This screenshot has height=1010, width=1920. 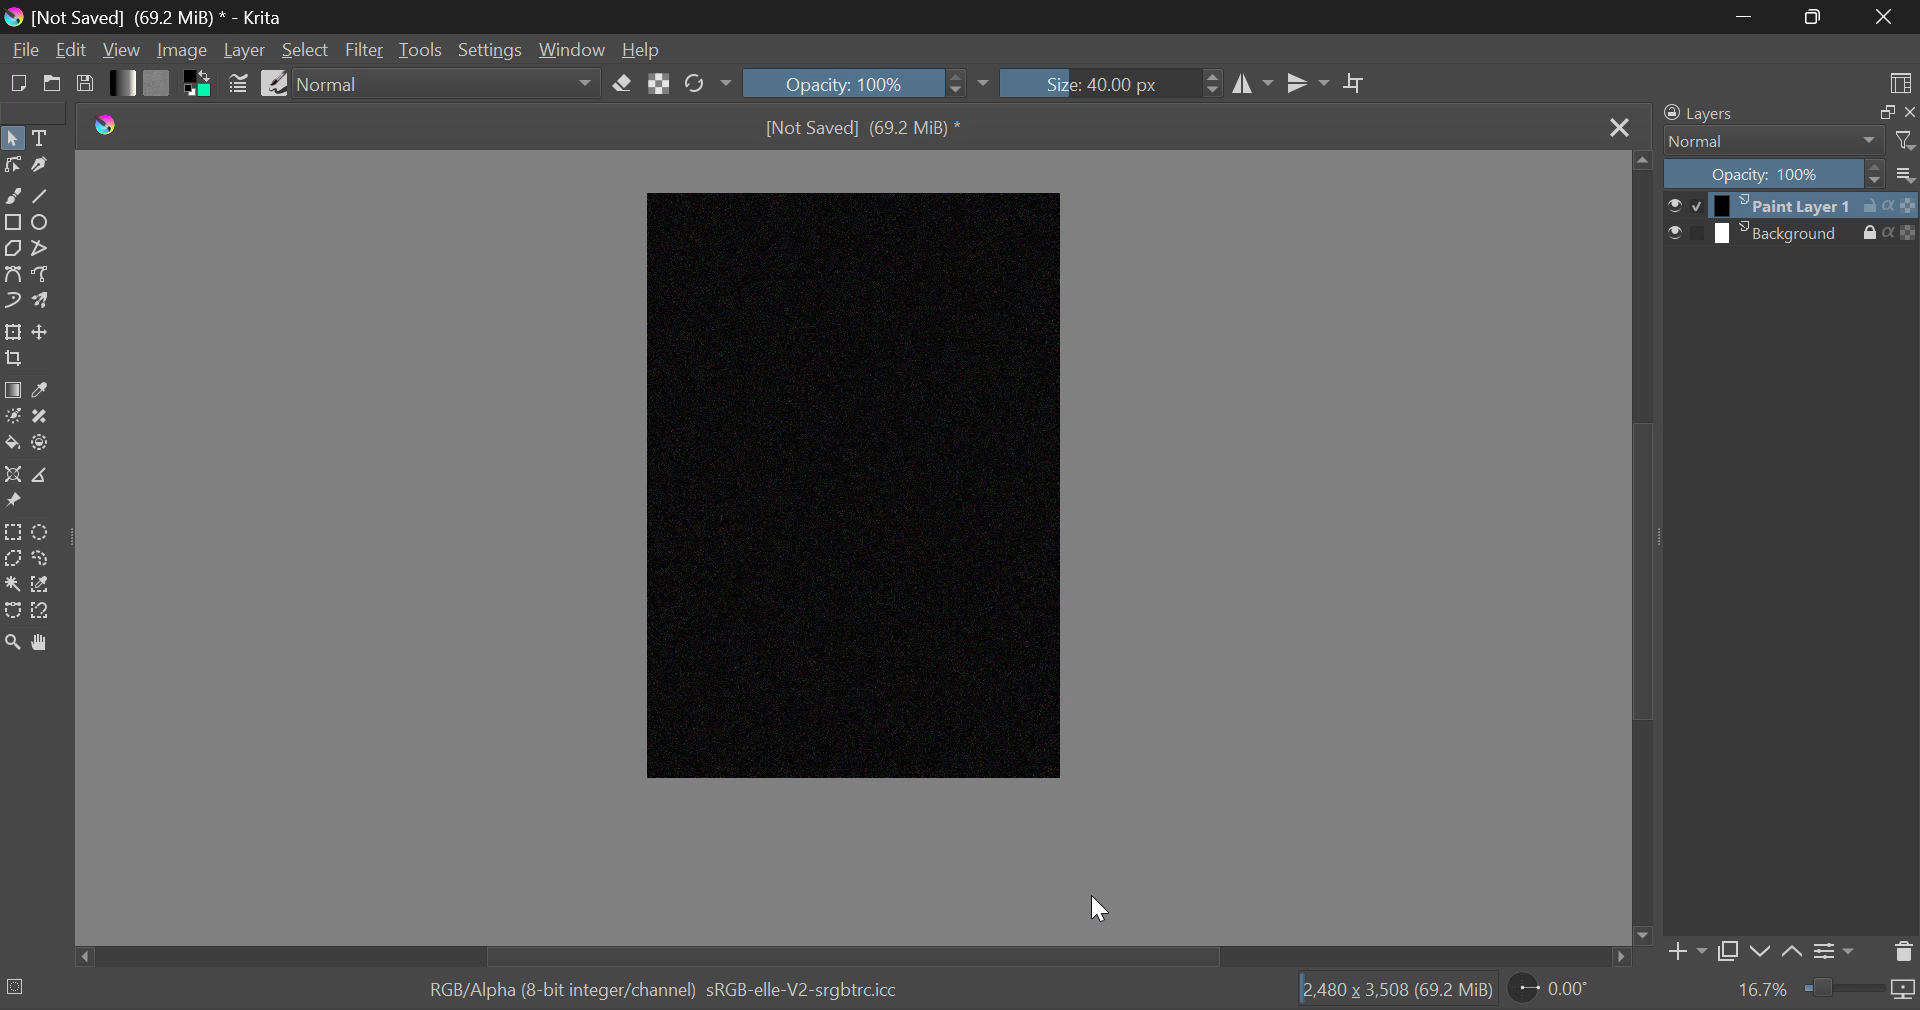 What do you see at coordinates (1811, 17) in the screenshot?
I see `Minimize` at bounding box center [1811, 17].